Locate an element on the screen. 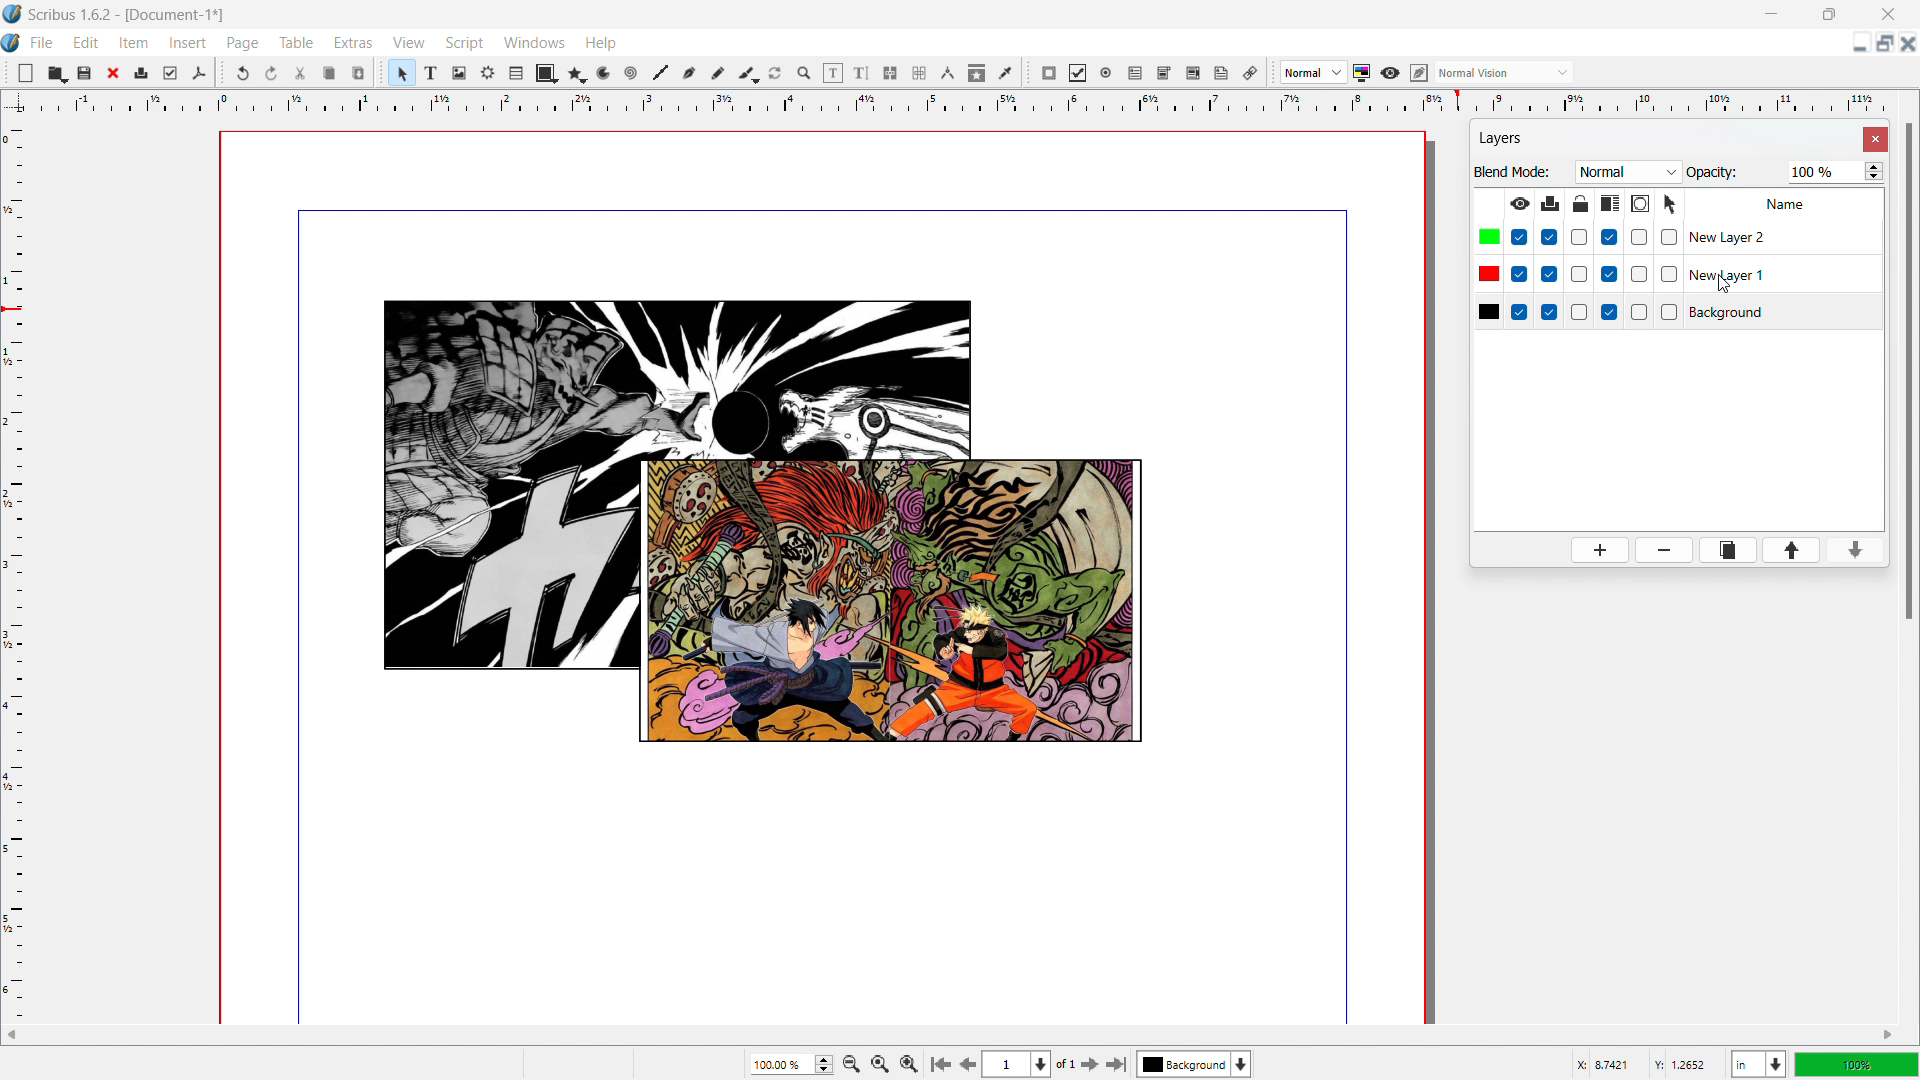 The height and width of the screenshot is (1080, 1920). background is located at coordinates (1782, 310).